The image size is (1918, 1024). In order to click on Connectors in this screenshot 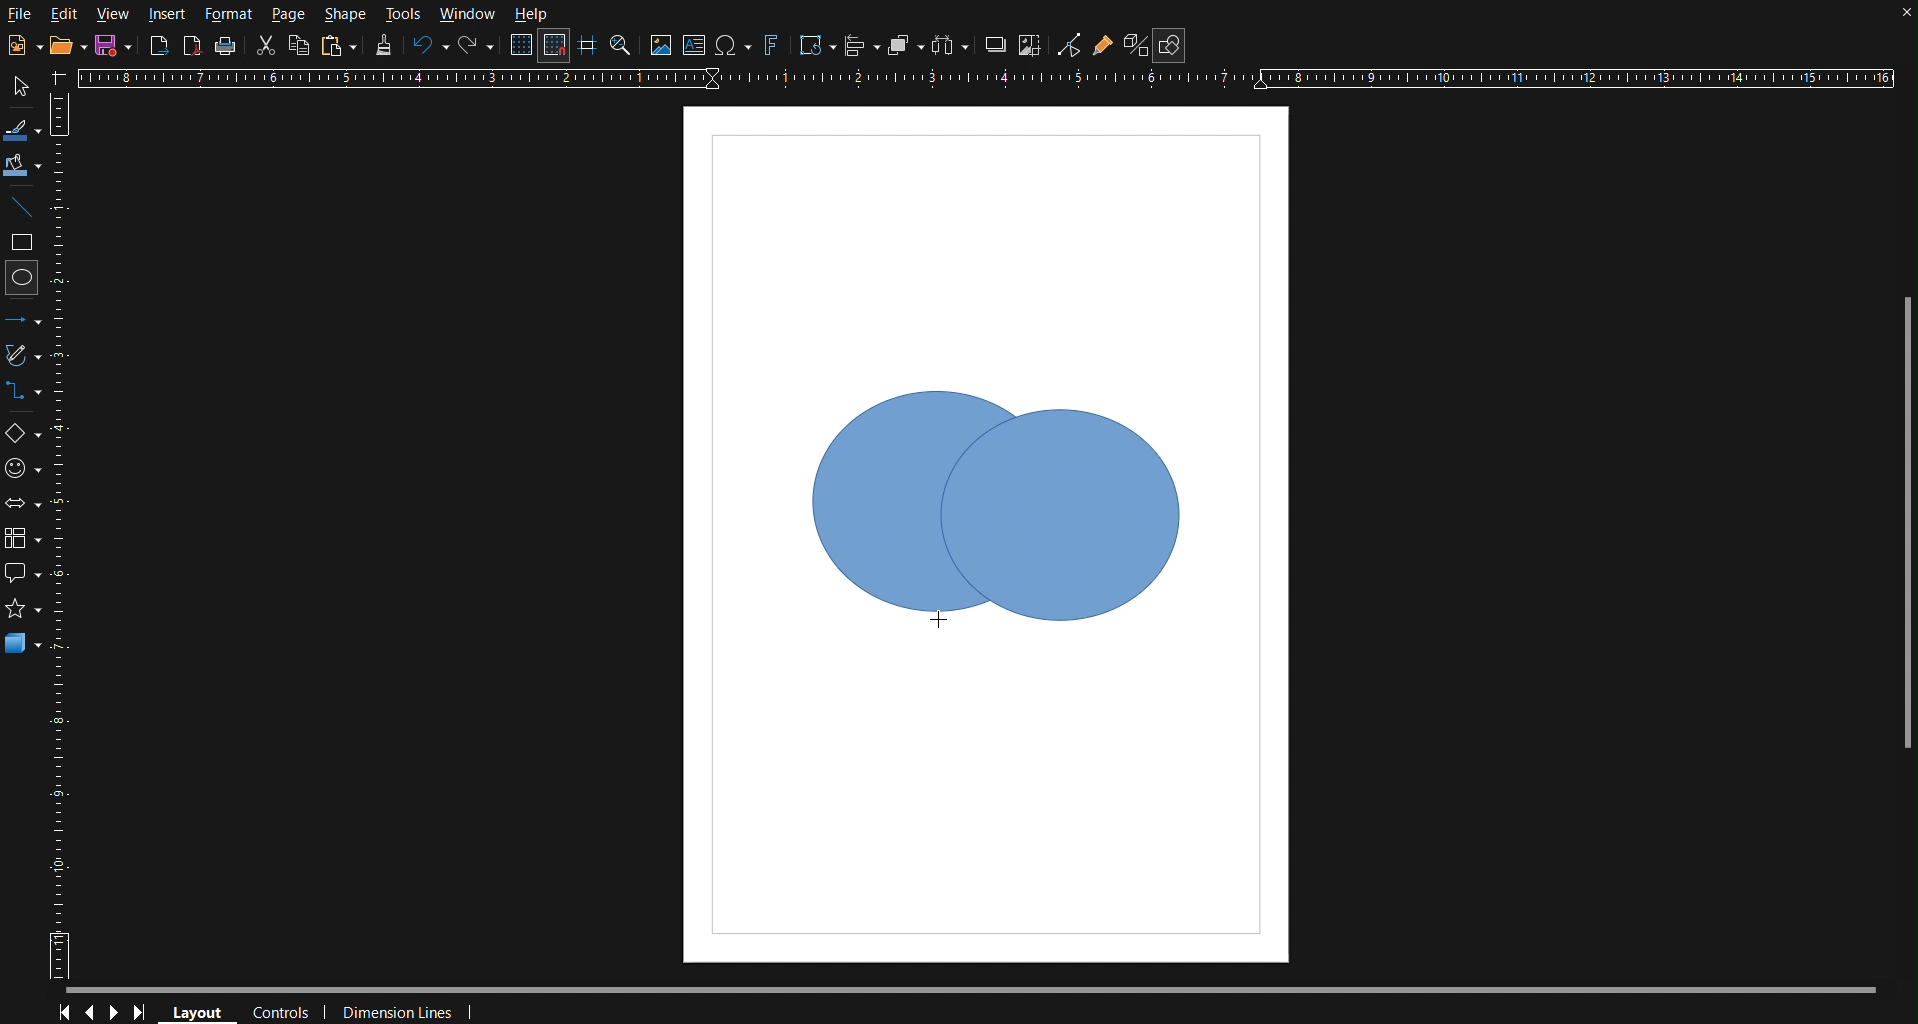, I will do `click(25, 391)`.